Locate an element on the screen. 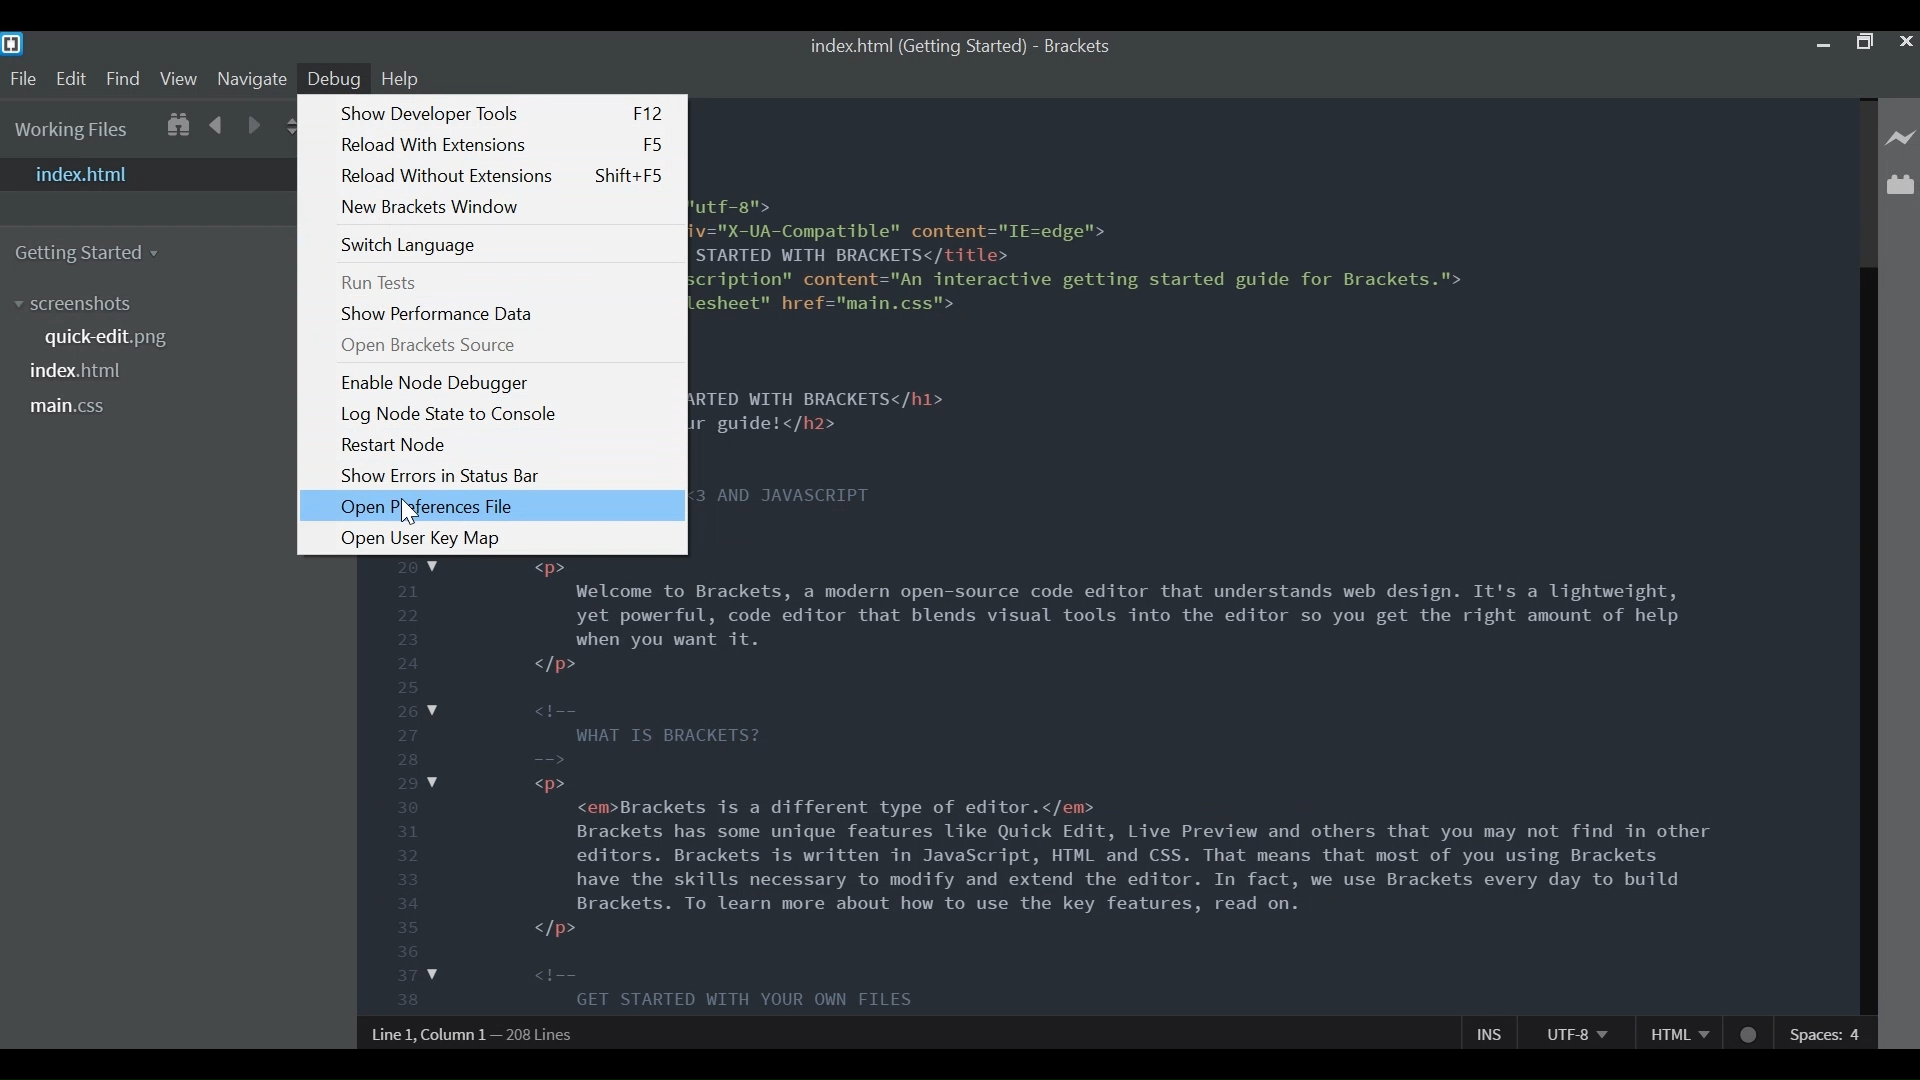 The width and height of the screenshot is (1920, 1080). Show in File tree is located at coordinates (178, 126).